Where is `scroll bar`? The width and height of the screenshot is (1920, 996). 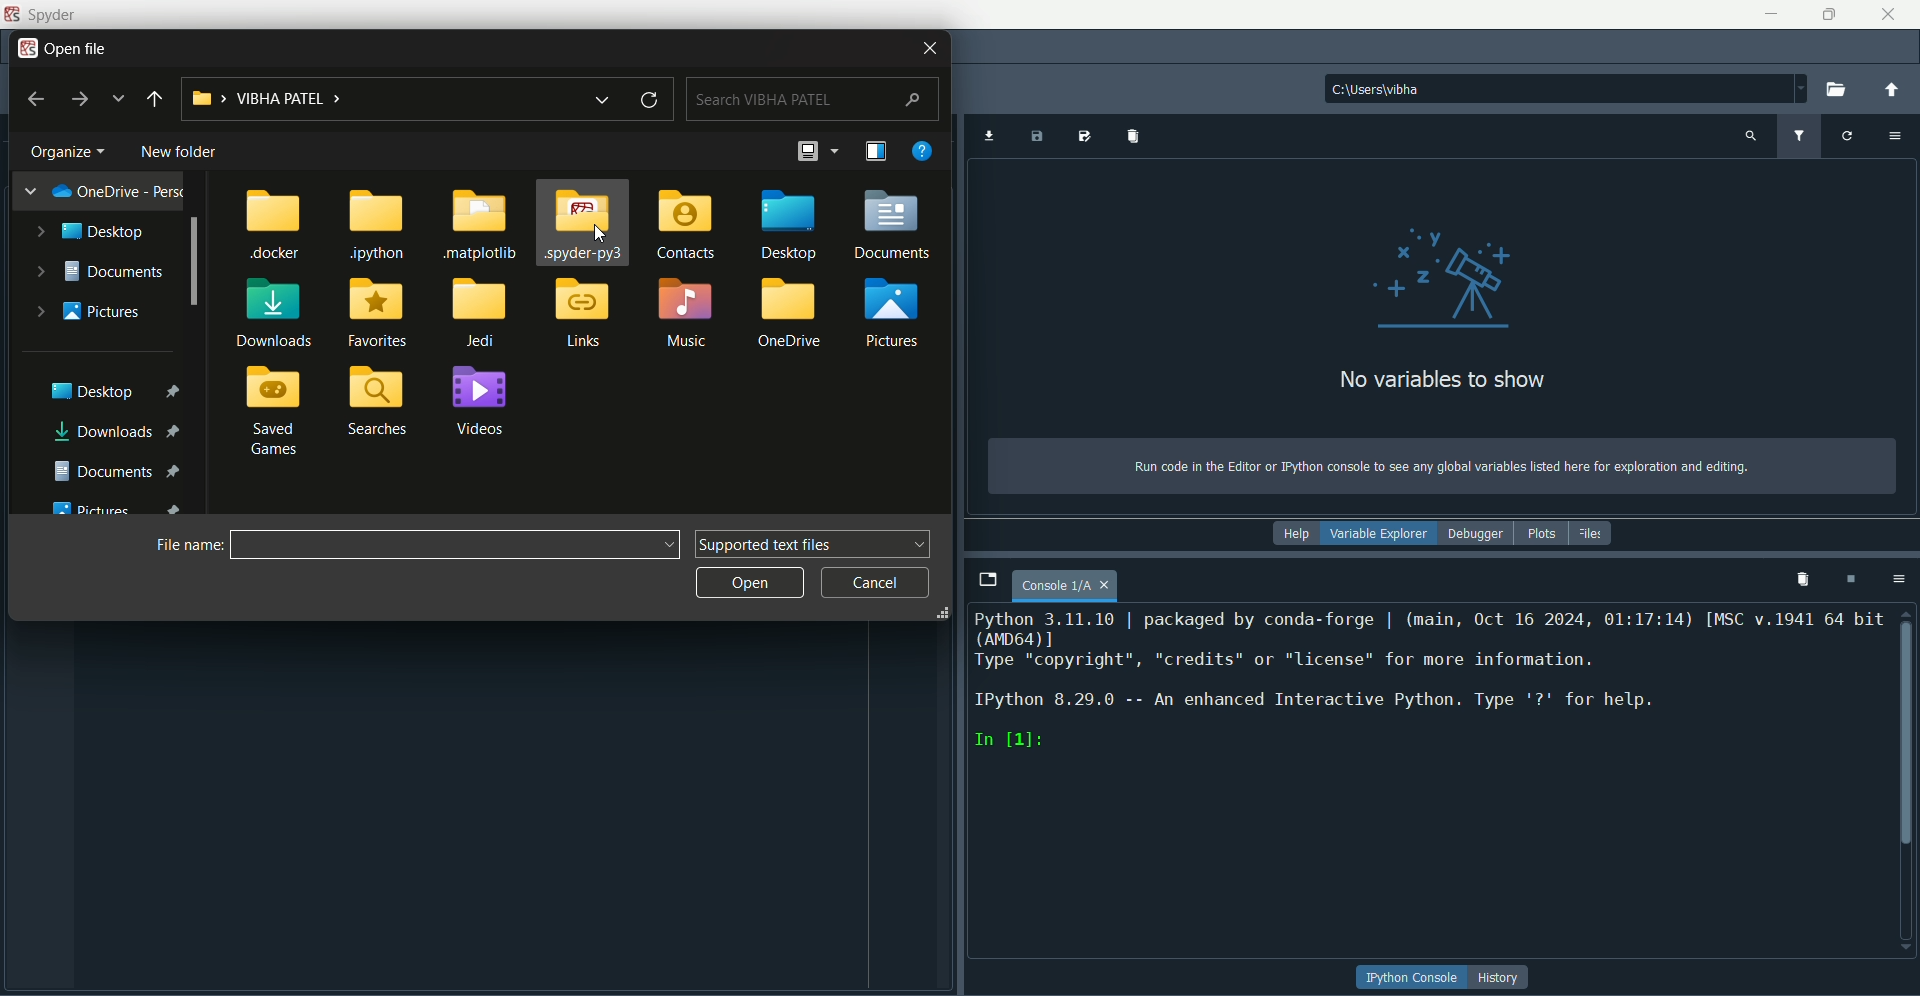 scroll bar is located at coordinates (1908, 728).